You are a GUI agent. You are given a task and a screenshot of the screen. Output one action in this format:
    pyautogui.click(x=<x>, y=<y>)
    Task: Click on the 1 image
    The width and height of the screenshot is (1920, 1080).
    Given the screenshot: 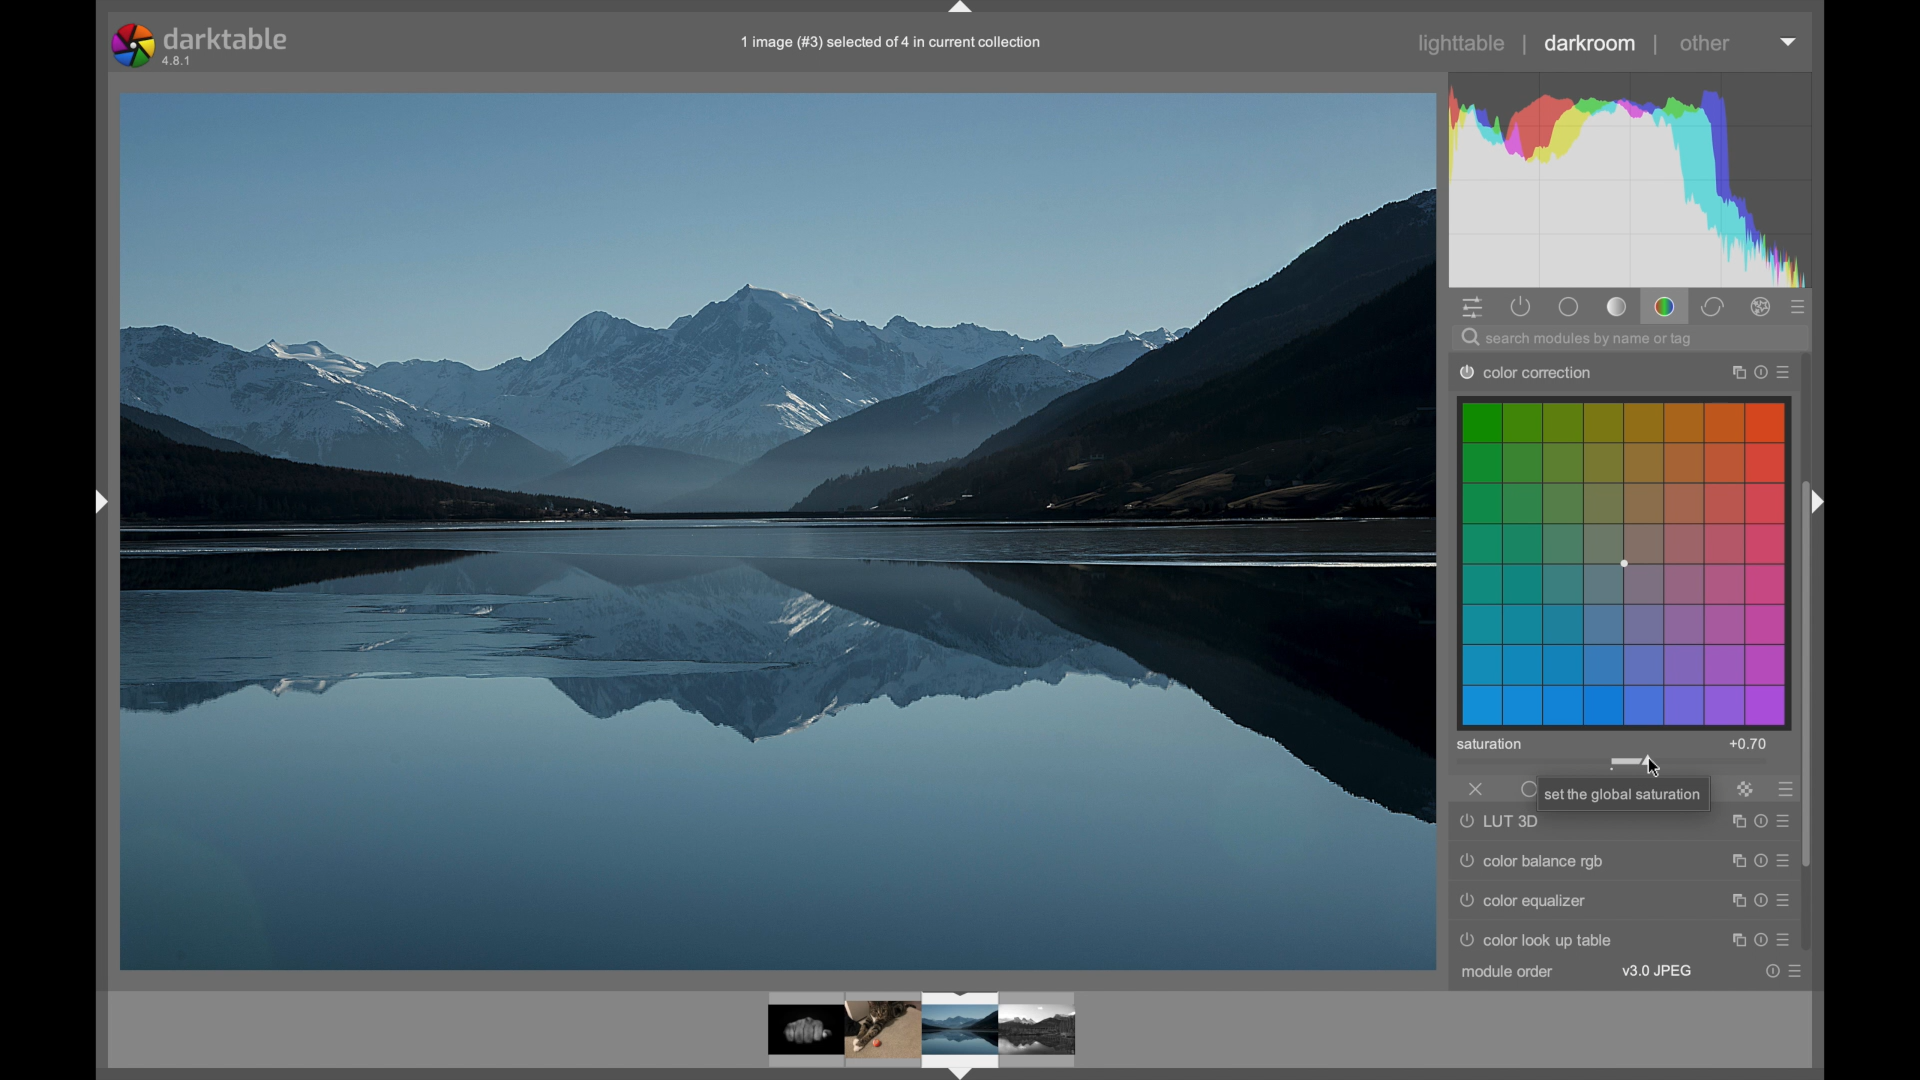 What is the action you would take?
    pyautogui.click(x=893, y=44)
    